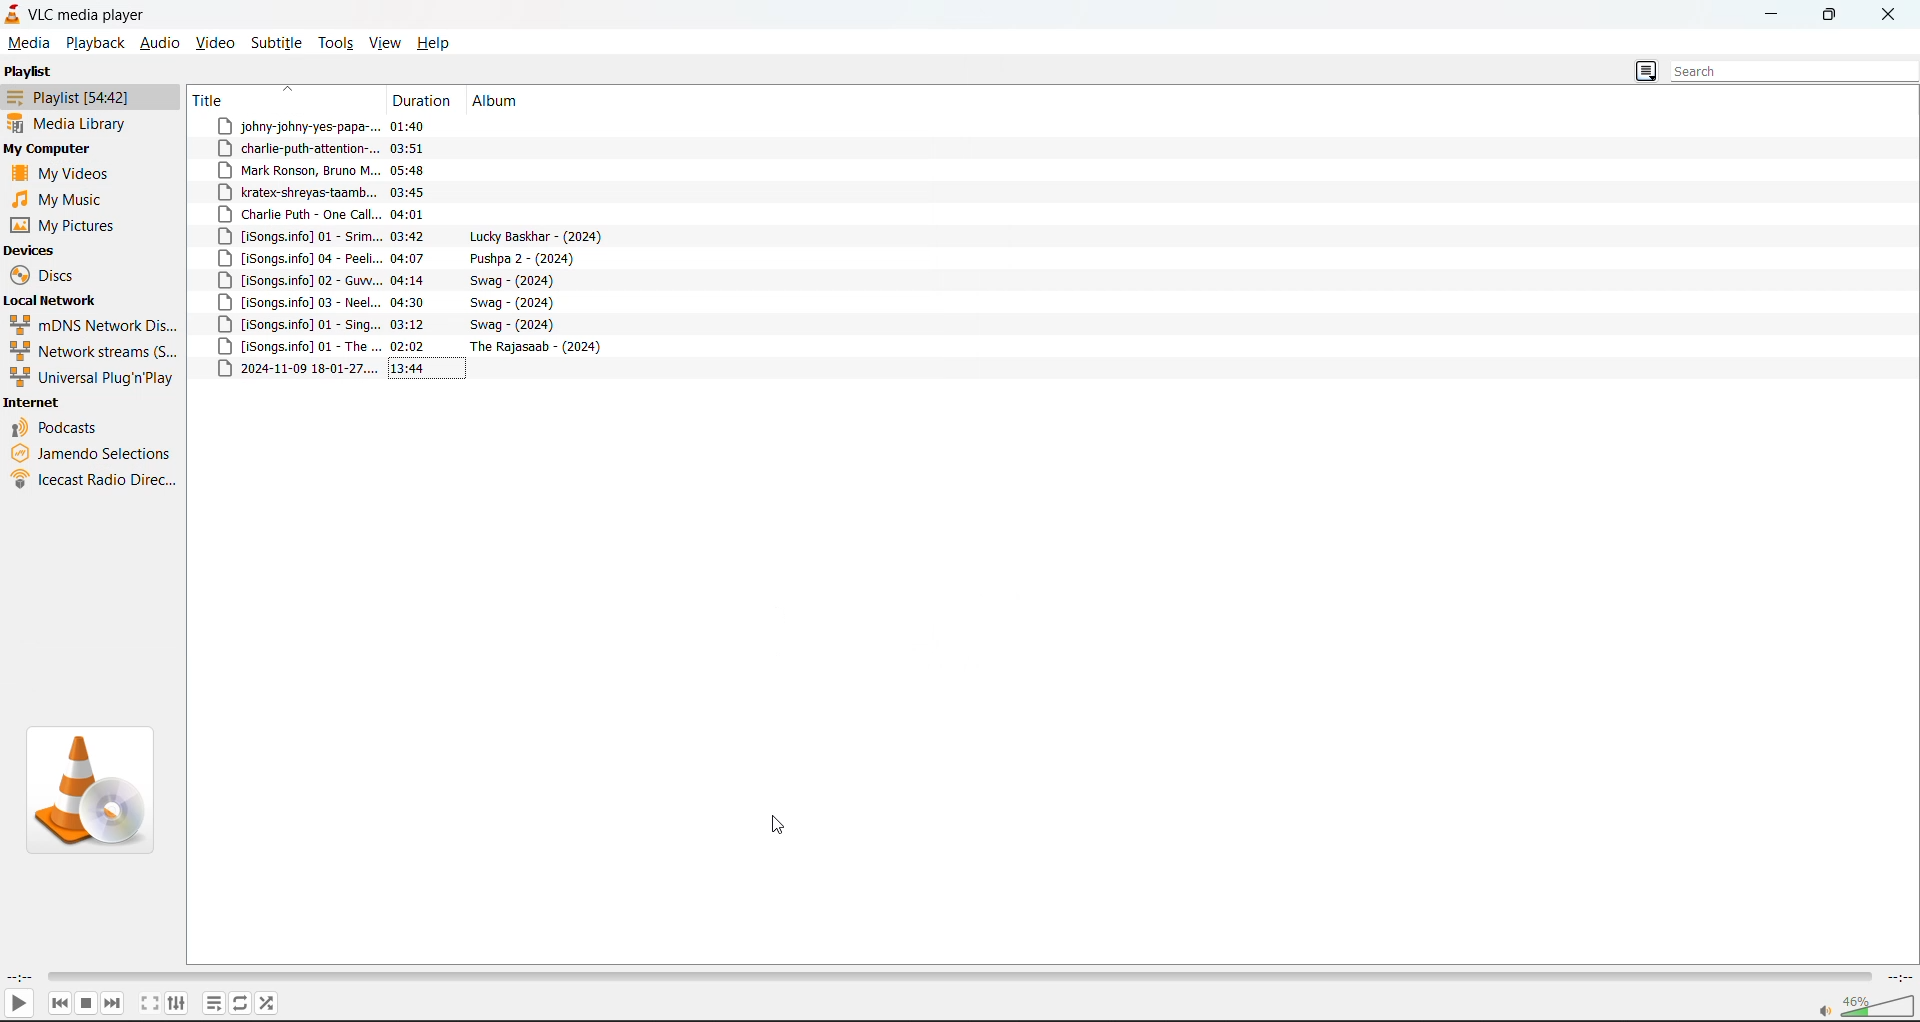 Image resolution: width=1920 pixels, height=1022 pixels. What do you see at coordinates (1892, 14) in the screenshot?
I see `close` at bounding box center [1892, 14].